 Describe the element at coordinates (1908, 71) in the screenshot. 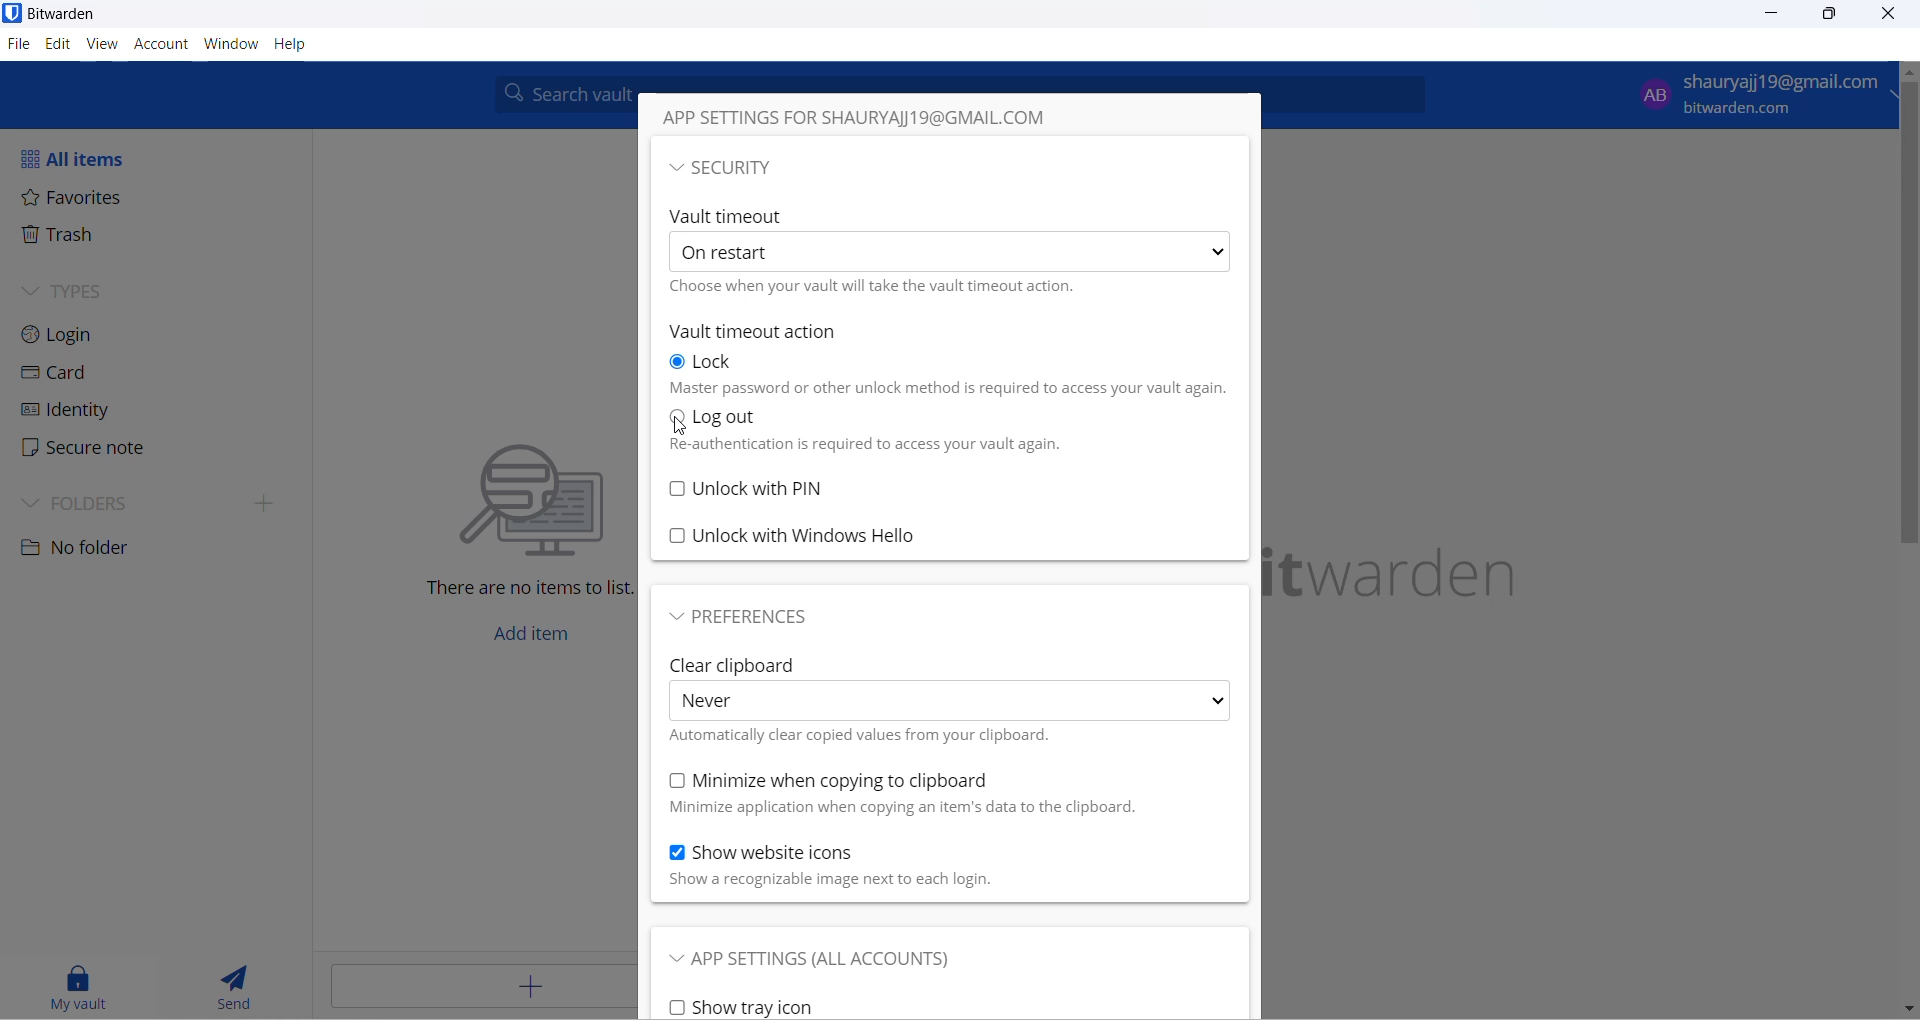

I see `move up` at that location.